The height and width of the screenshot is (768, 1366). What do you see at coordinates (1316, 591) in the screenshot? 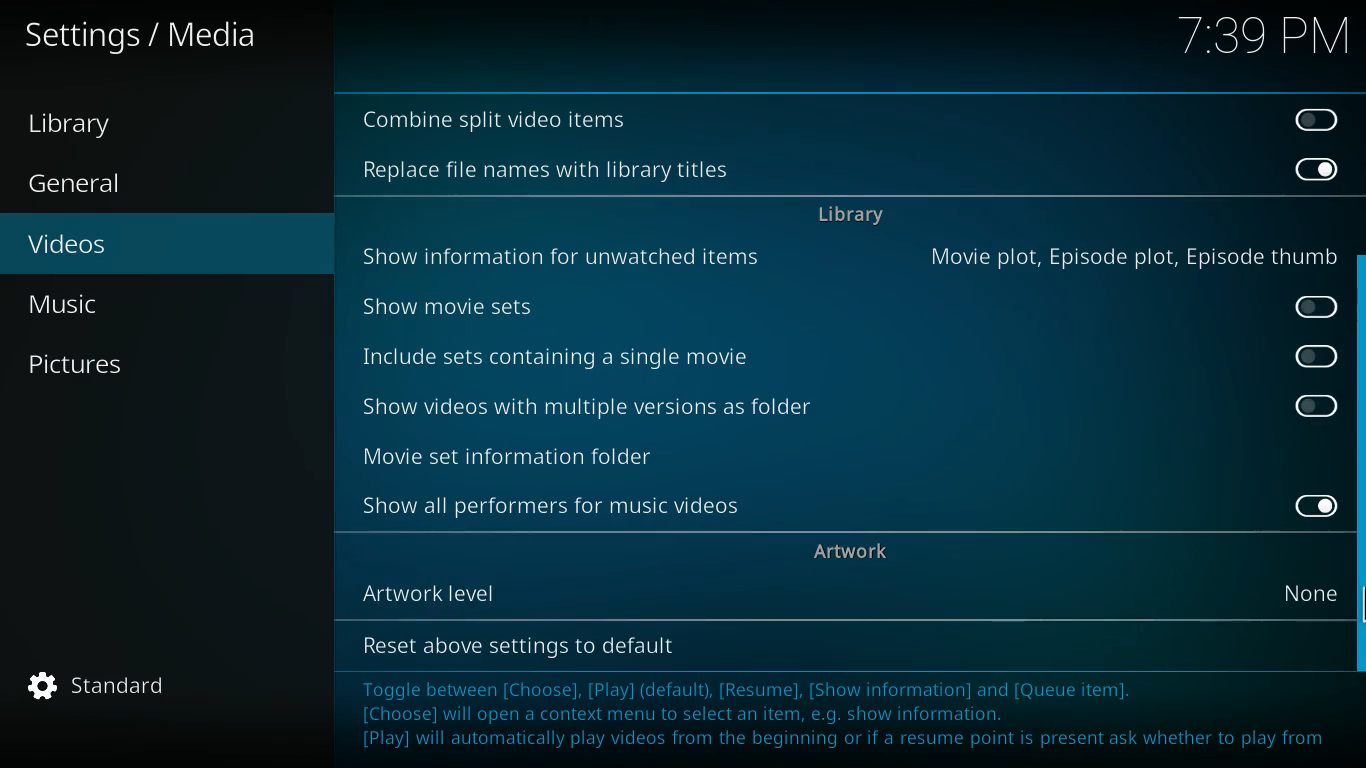
I see `None` at bounding box center [1316, 591].